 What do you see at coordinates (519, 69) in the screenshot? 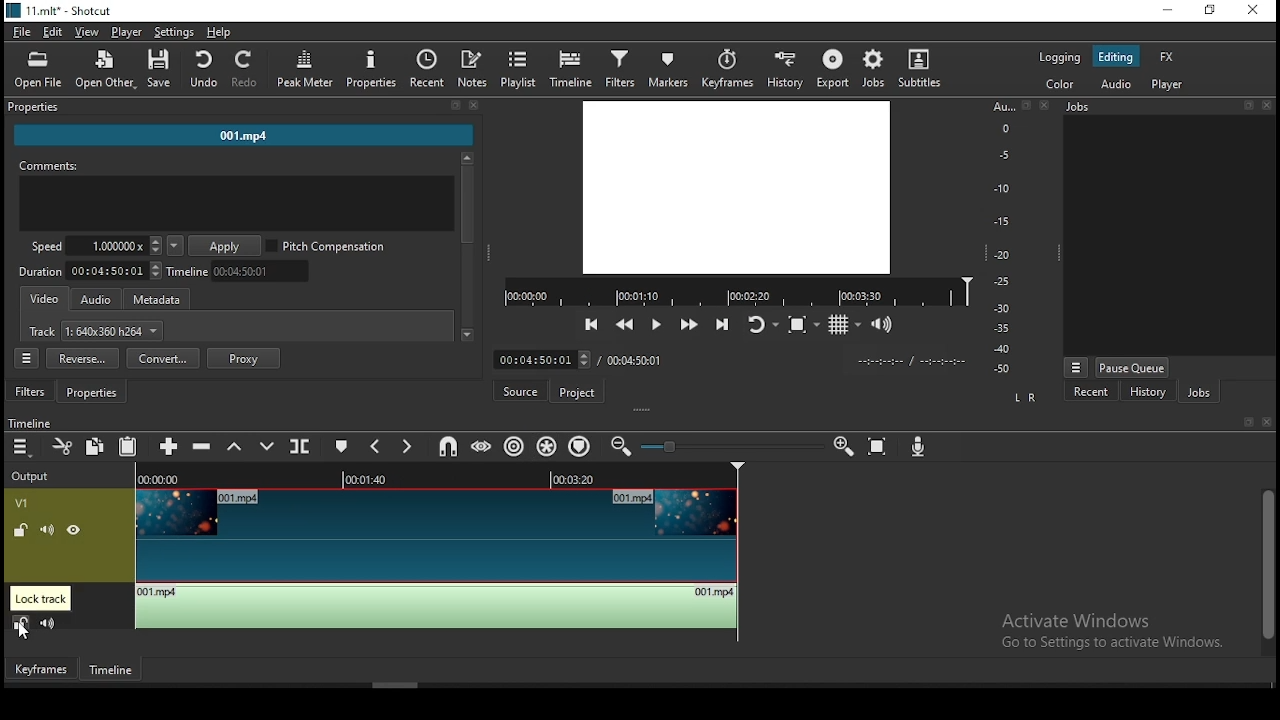
I see `playlist` at bounding box center [519, 69].